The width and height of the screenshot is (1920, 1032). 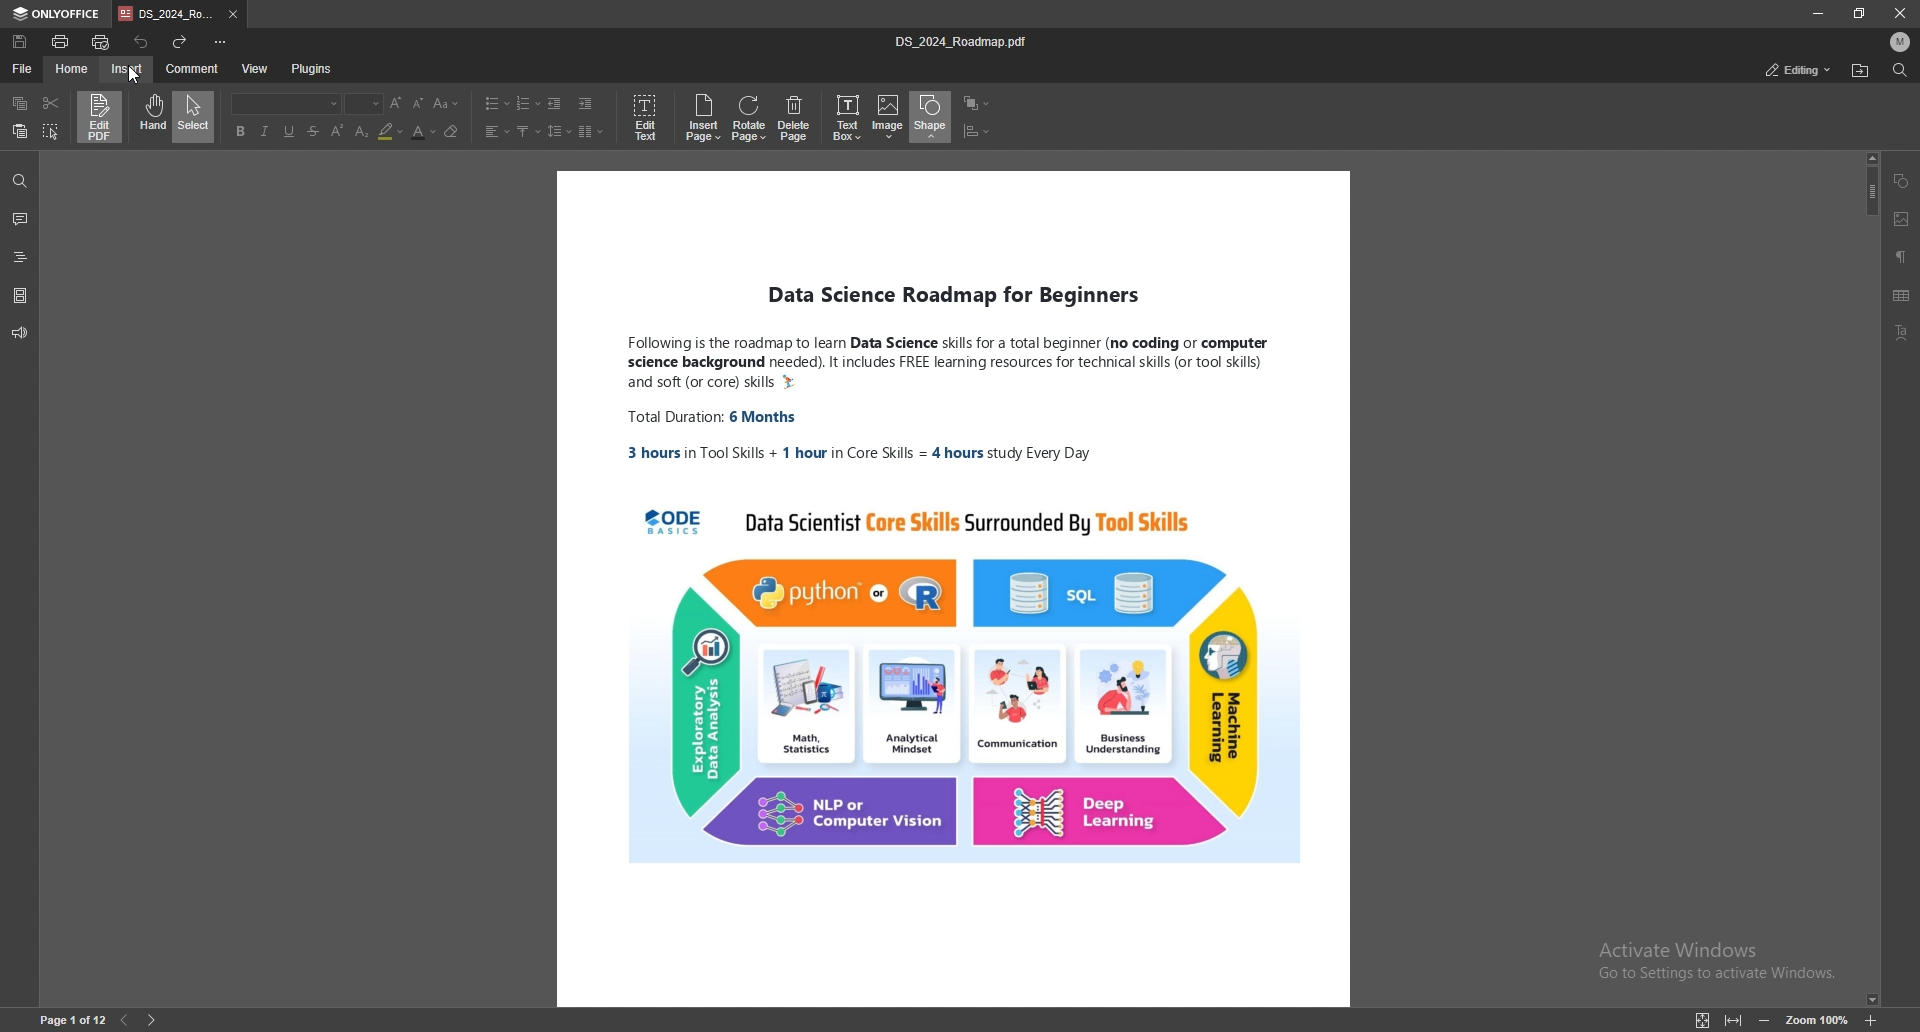 I want to click on insert, so click(x=128, y=69).